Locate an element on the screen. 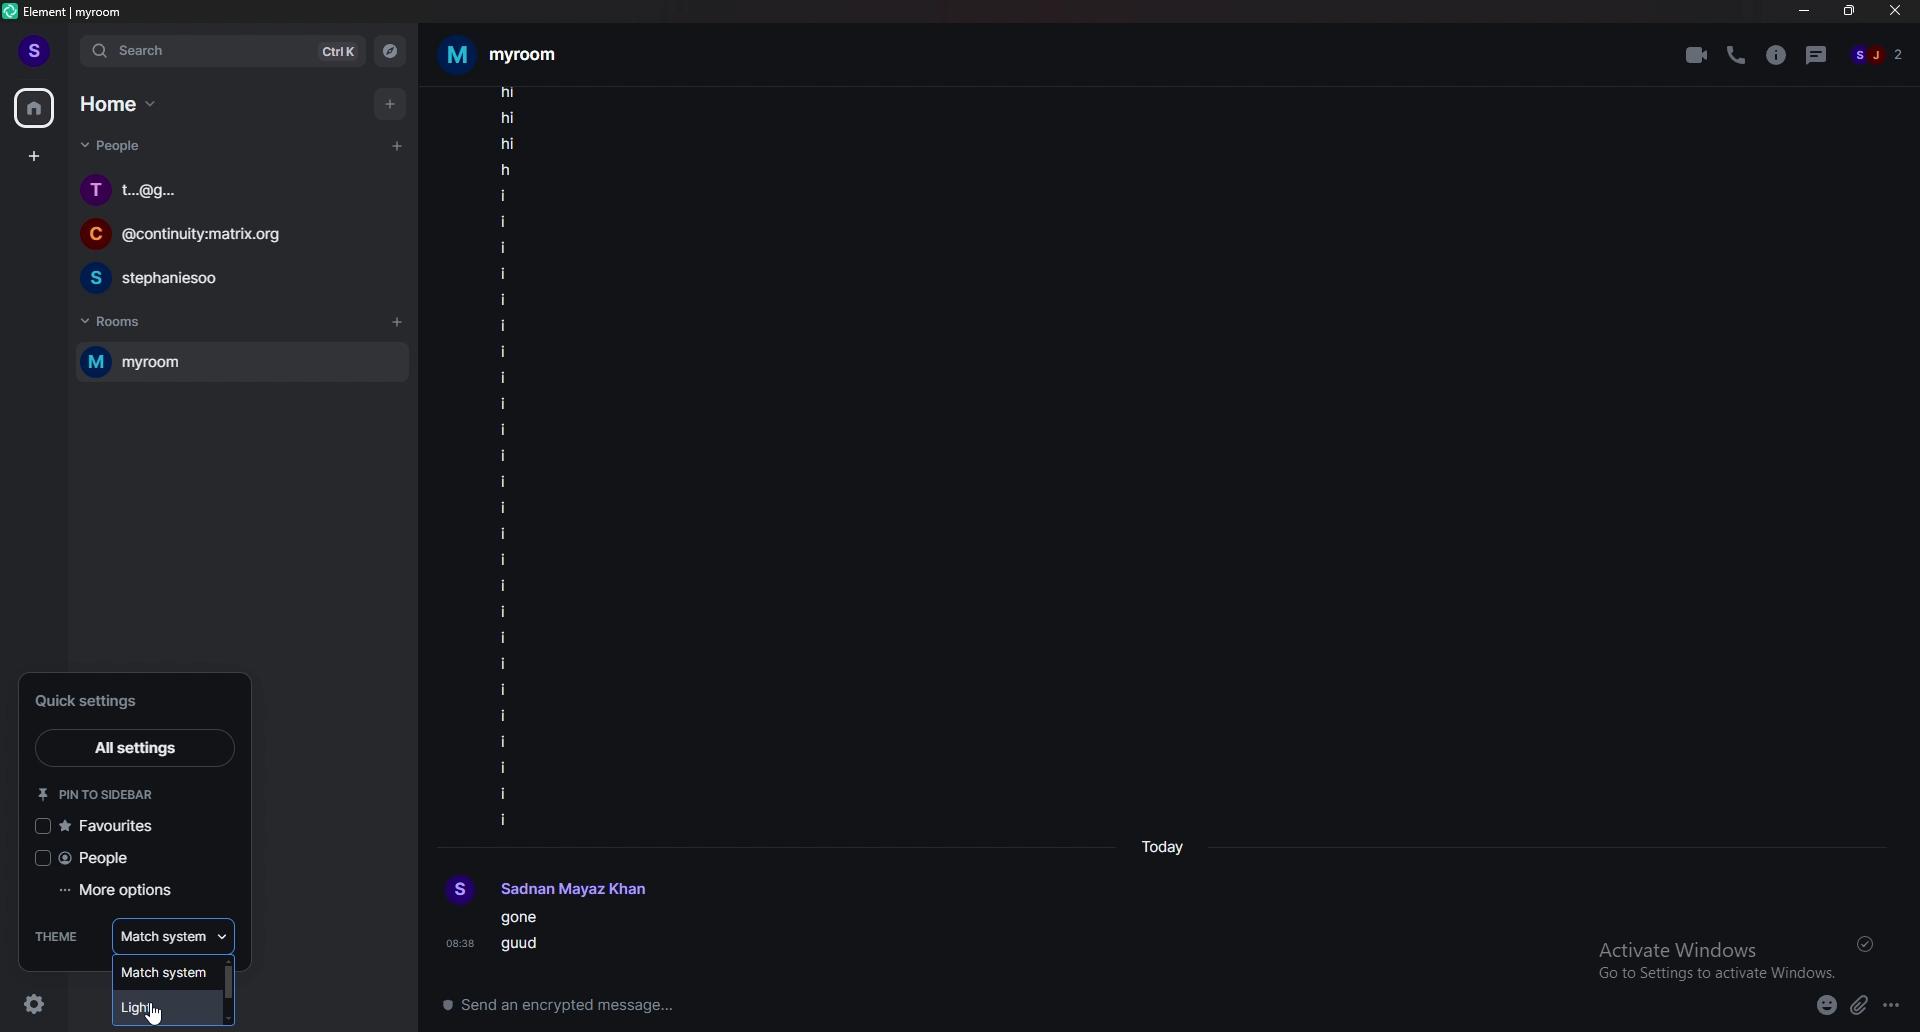  profile is located at coordinates (548, 891).